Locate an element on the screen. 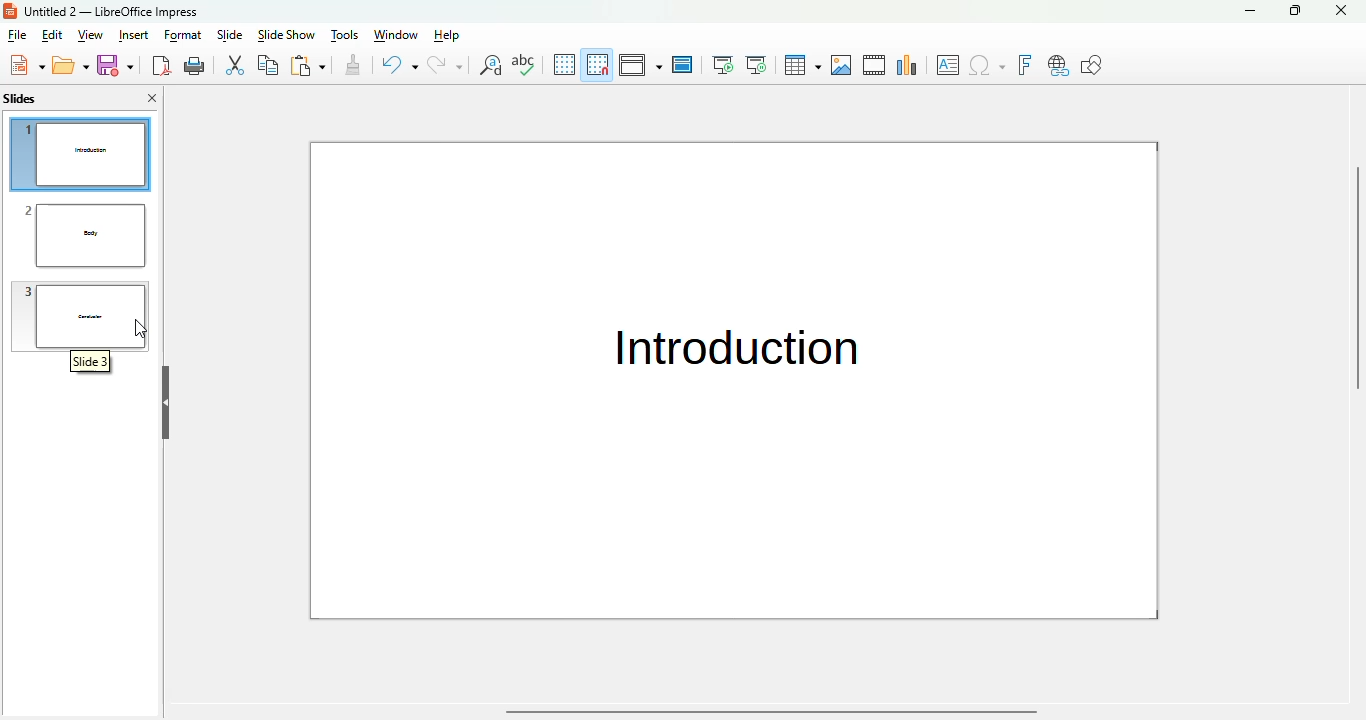 The image size is (1366, 720). slide 3 is located at coordinates (85, 314).